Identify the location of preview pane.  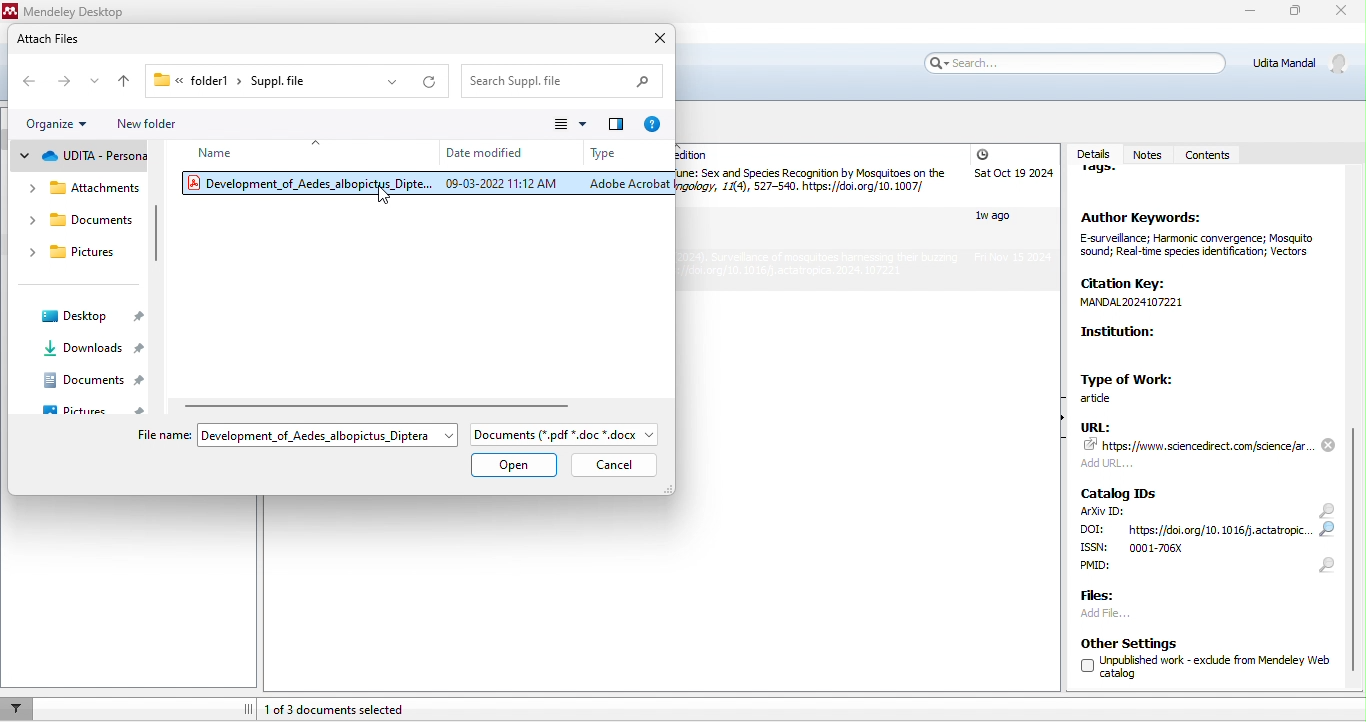
(616, 122).